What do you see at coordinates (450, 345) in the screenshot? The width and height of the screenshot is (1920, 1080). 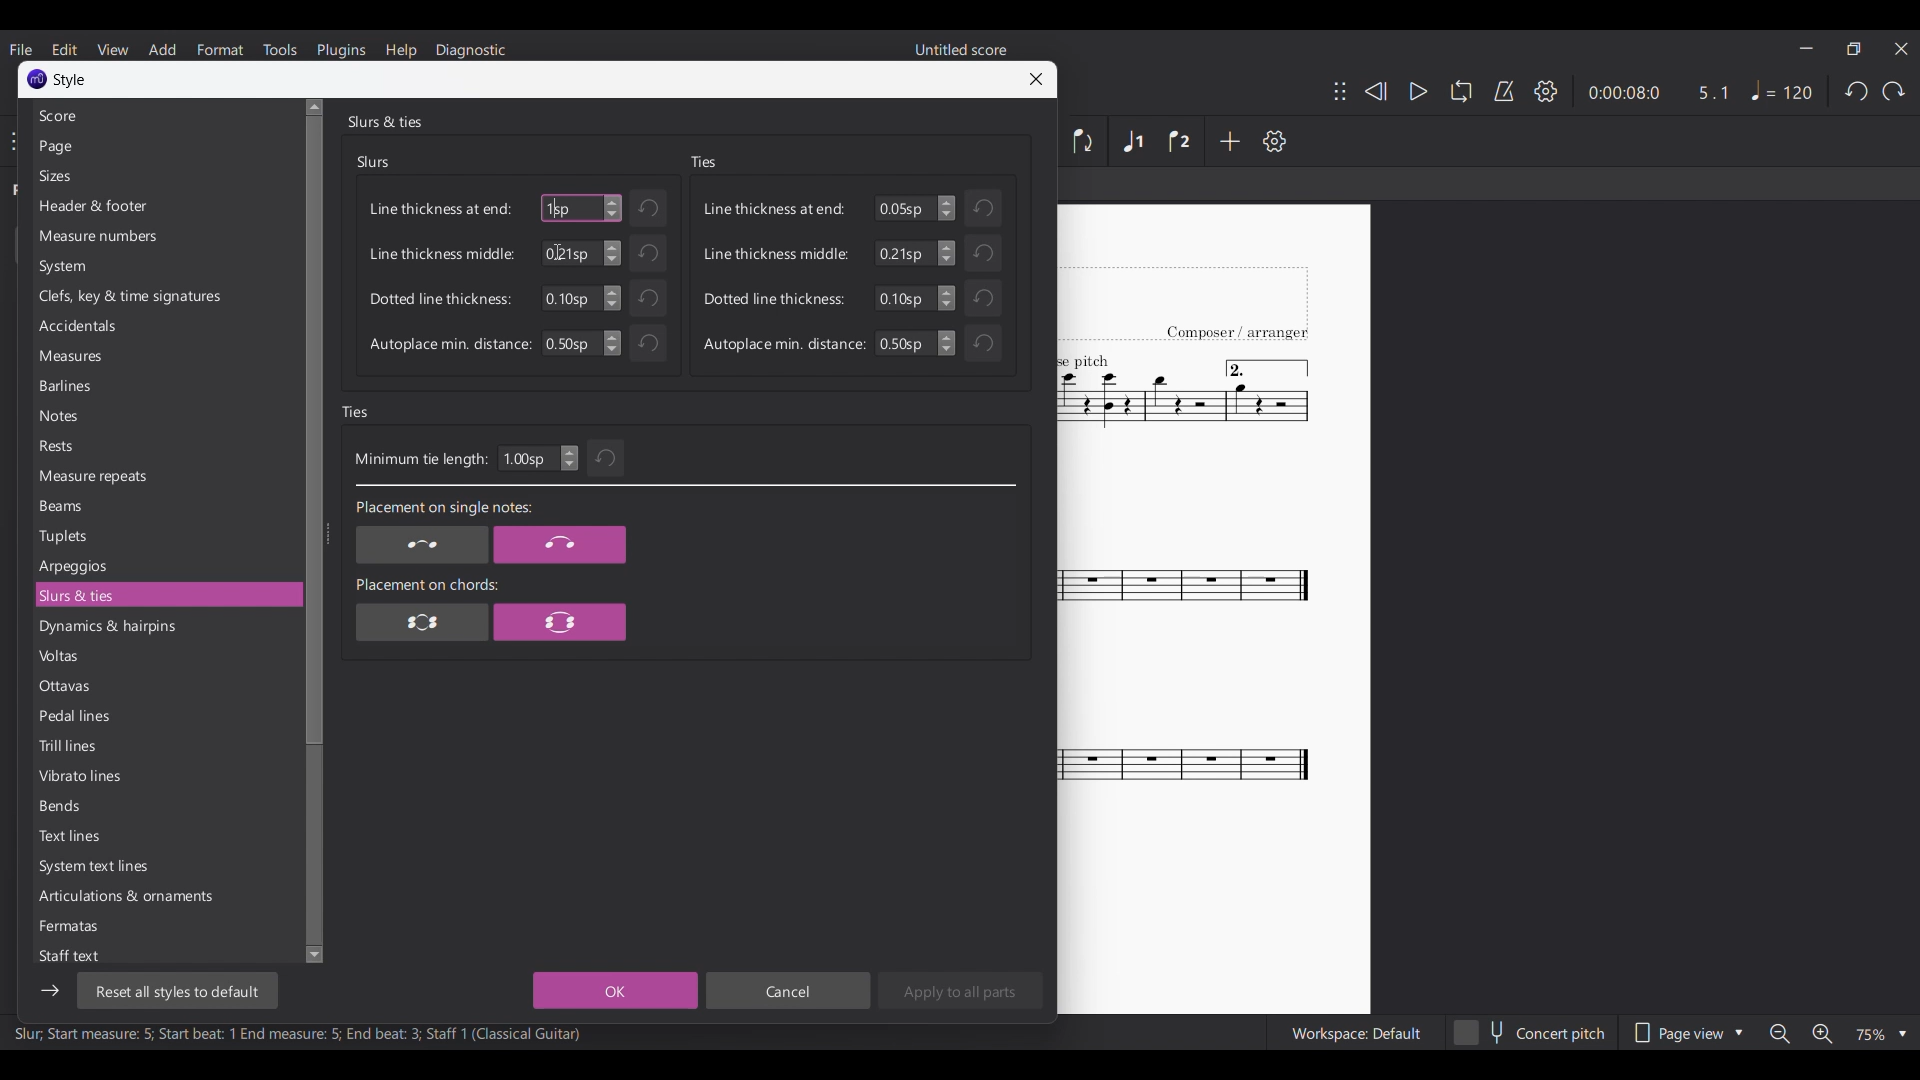 I see `Autoplace min. distance` at bounding box center [450, 345].